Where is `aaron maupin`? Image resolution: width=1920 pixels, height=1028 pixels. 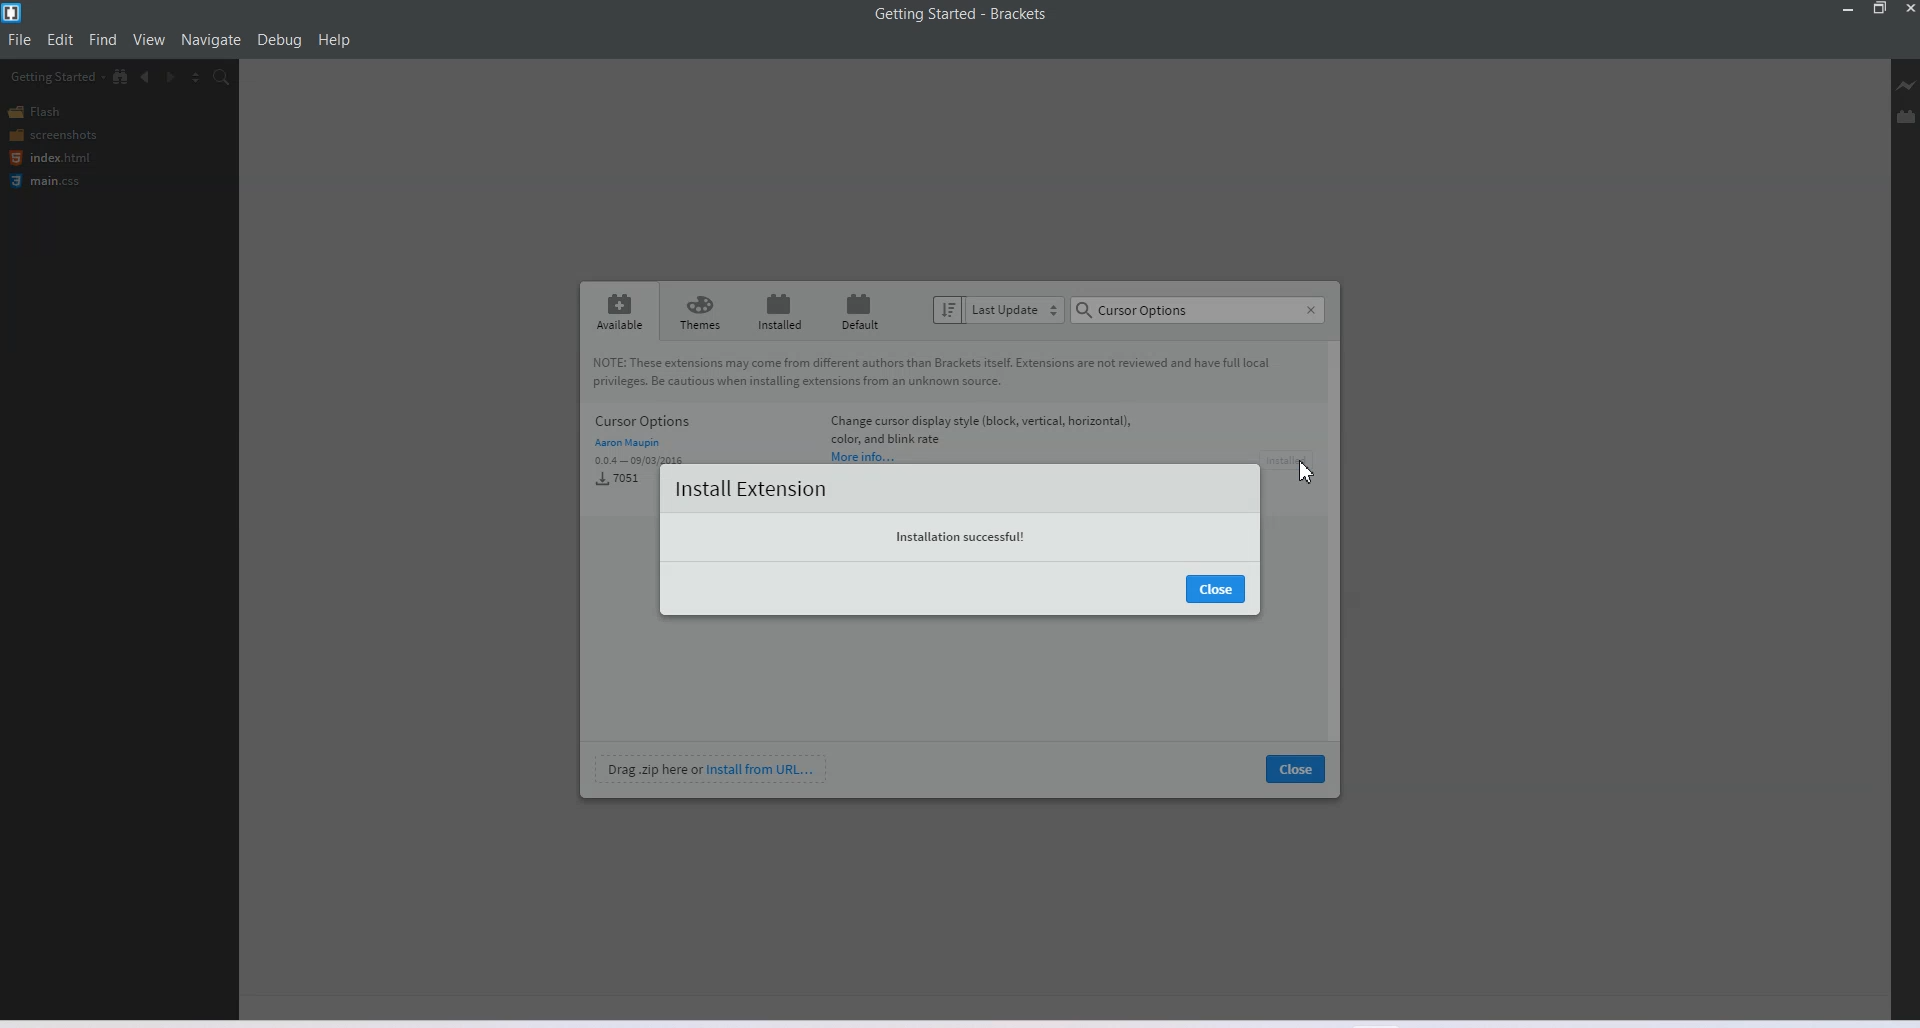
aaron maupin is located at coordinates (627, 444).